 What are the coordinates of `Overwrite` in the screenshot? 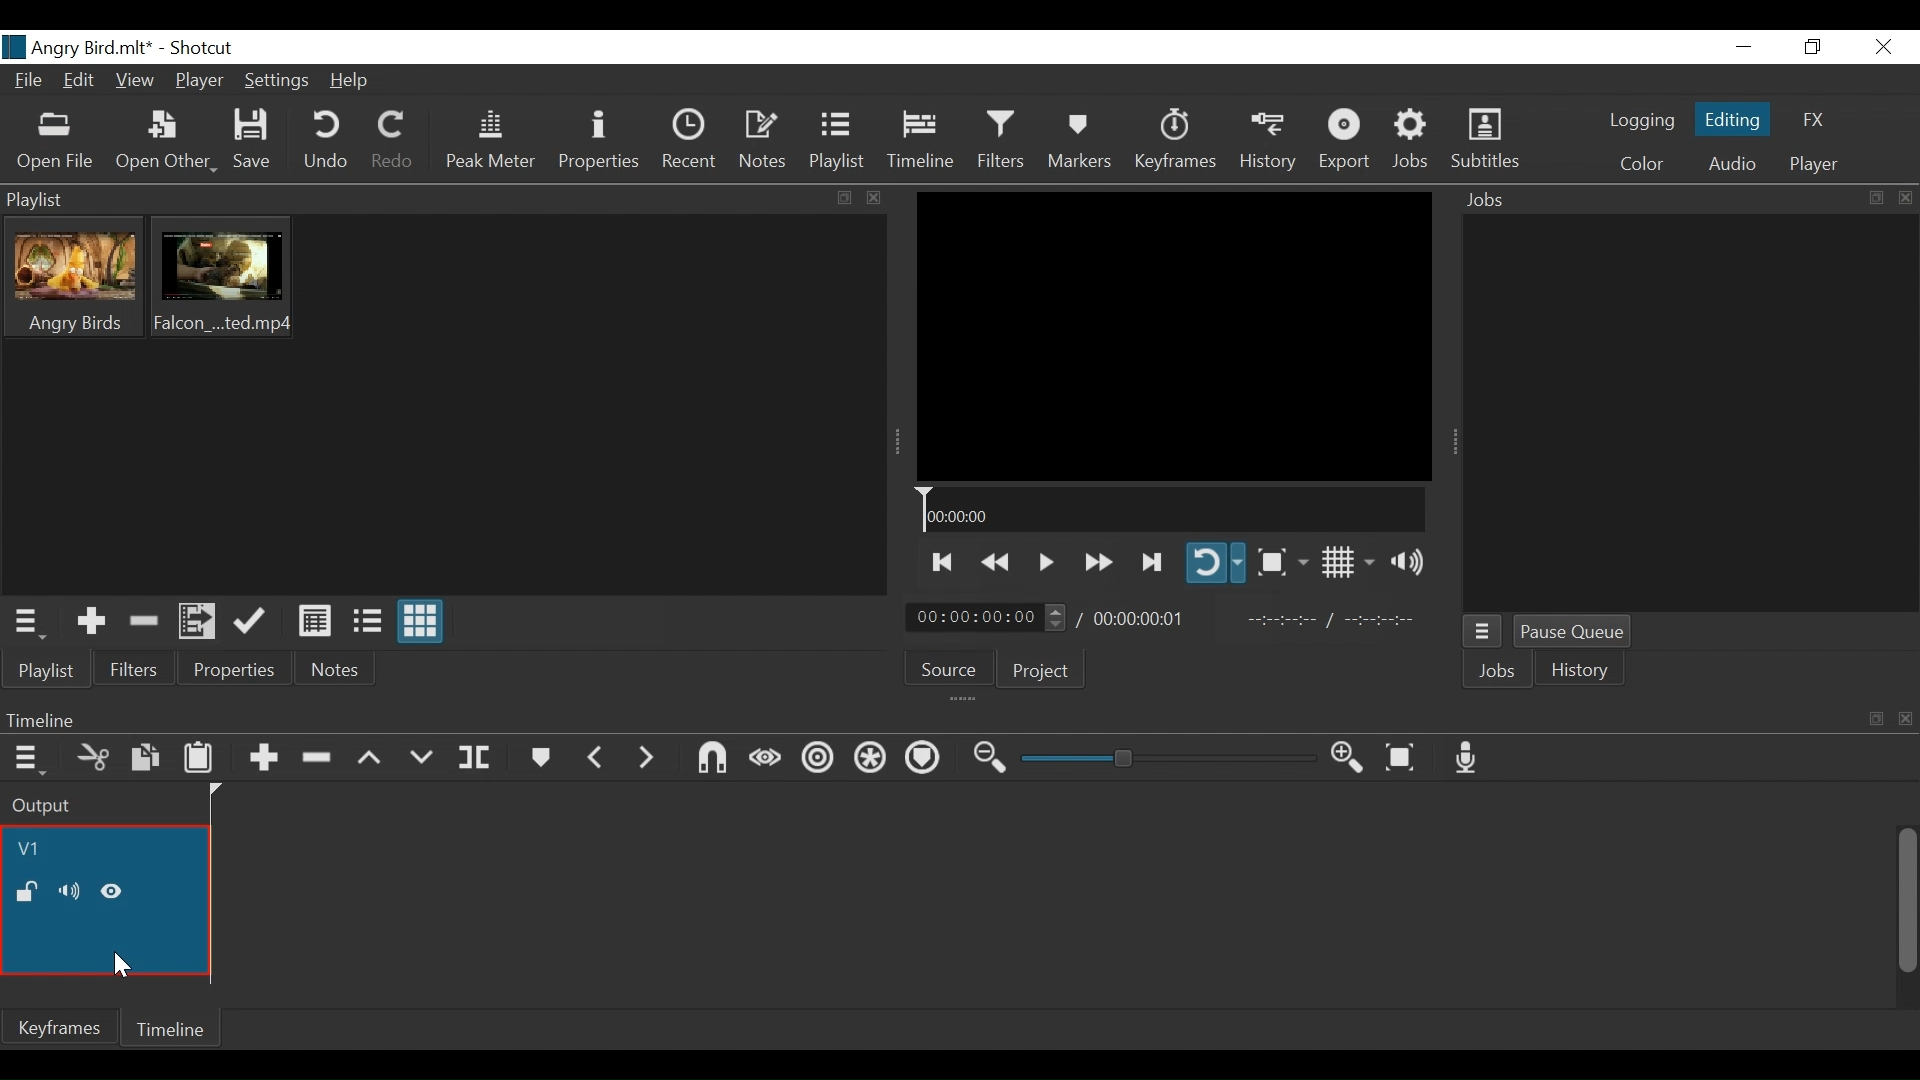 It's located at (421, 759).